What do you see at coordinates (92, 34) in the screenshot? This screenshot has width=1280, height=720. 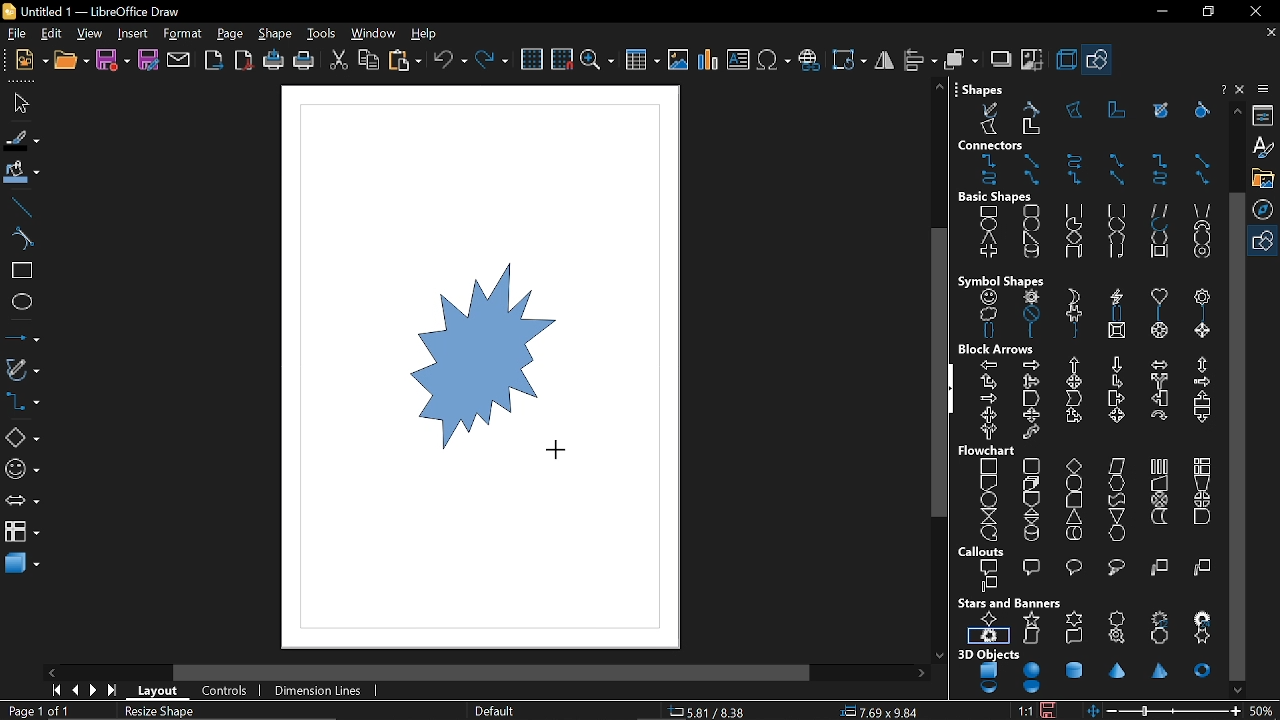 I see `view` at bounding box center [92, 34].